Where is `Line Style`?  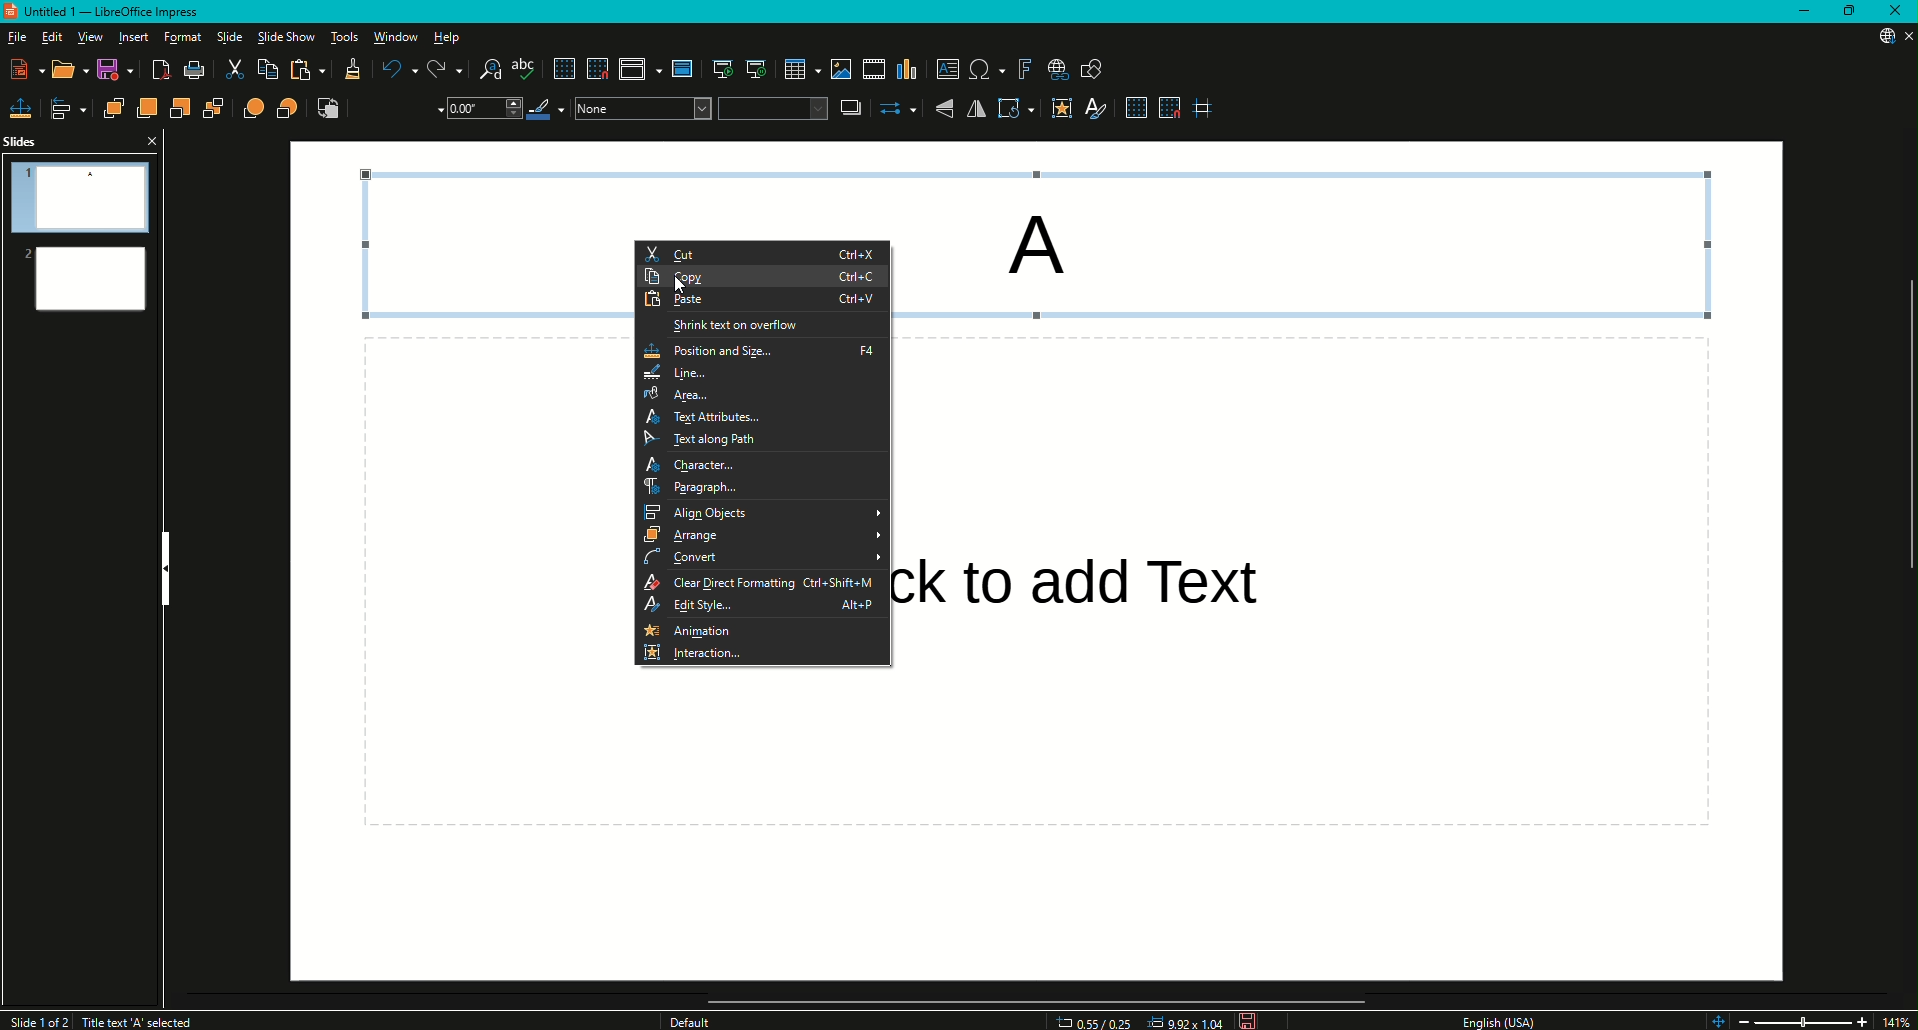
Line Style is located at coordinates (396, 110).